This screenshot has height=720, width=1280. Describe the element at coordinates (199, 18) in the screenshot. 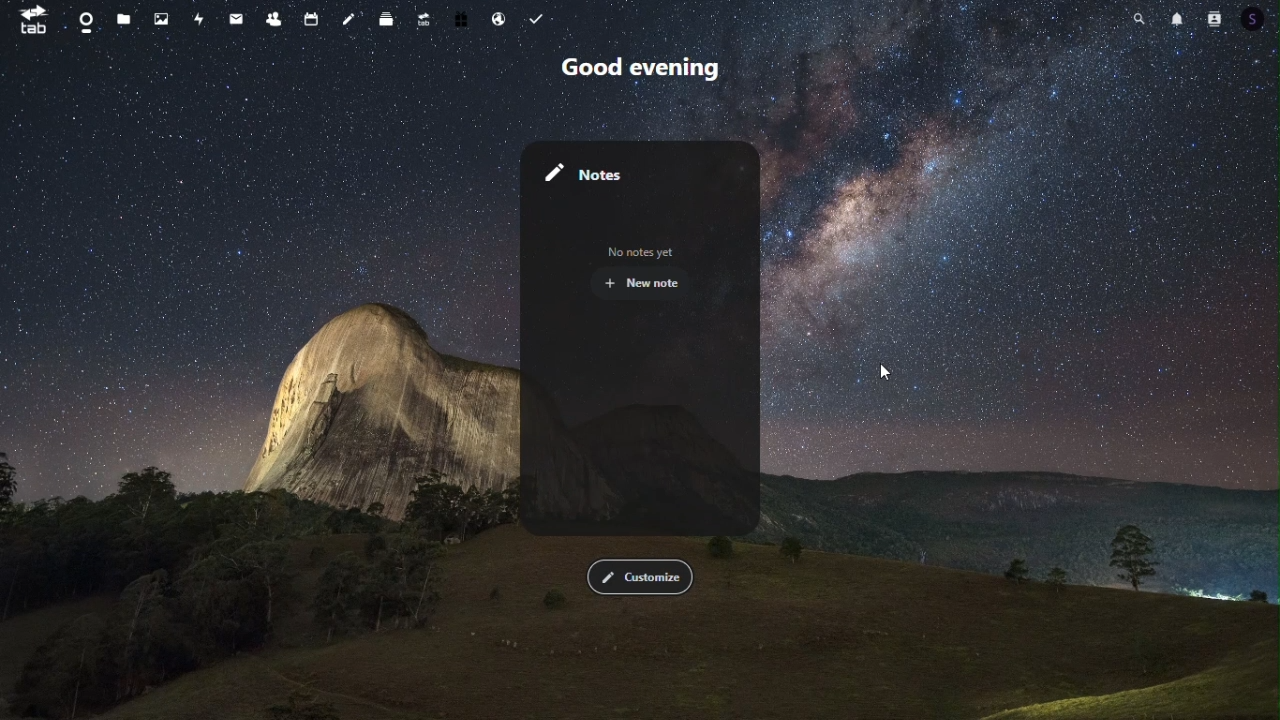

I see `Activity` at that location.